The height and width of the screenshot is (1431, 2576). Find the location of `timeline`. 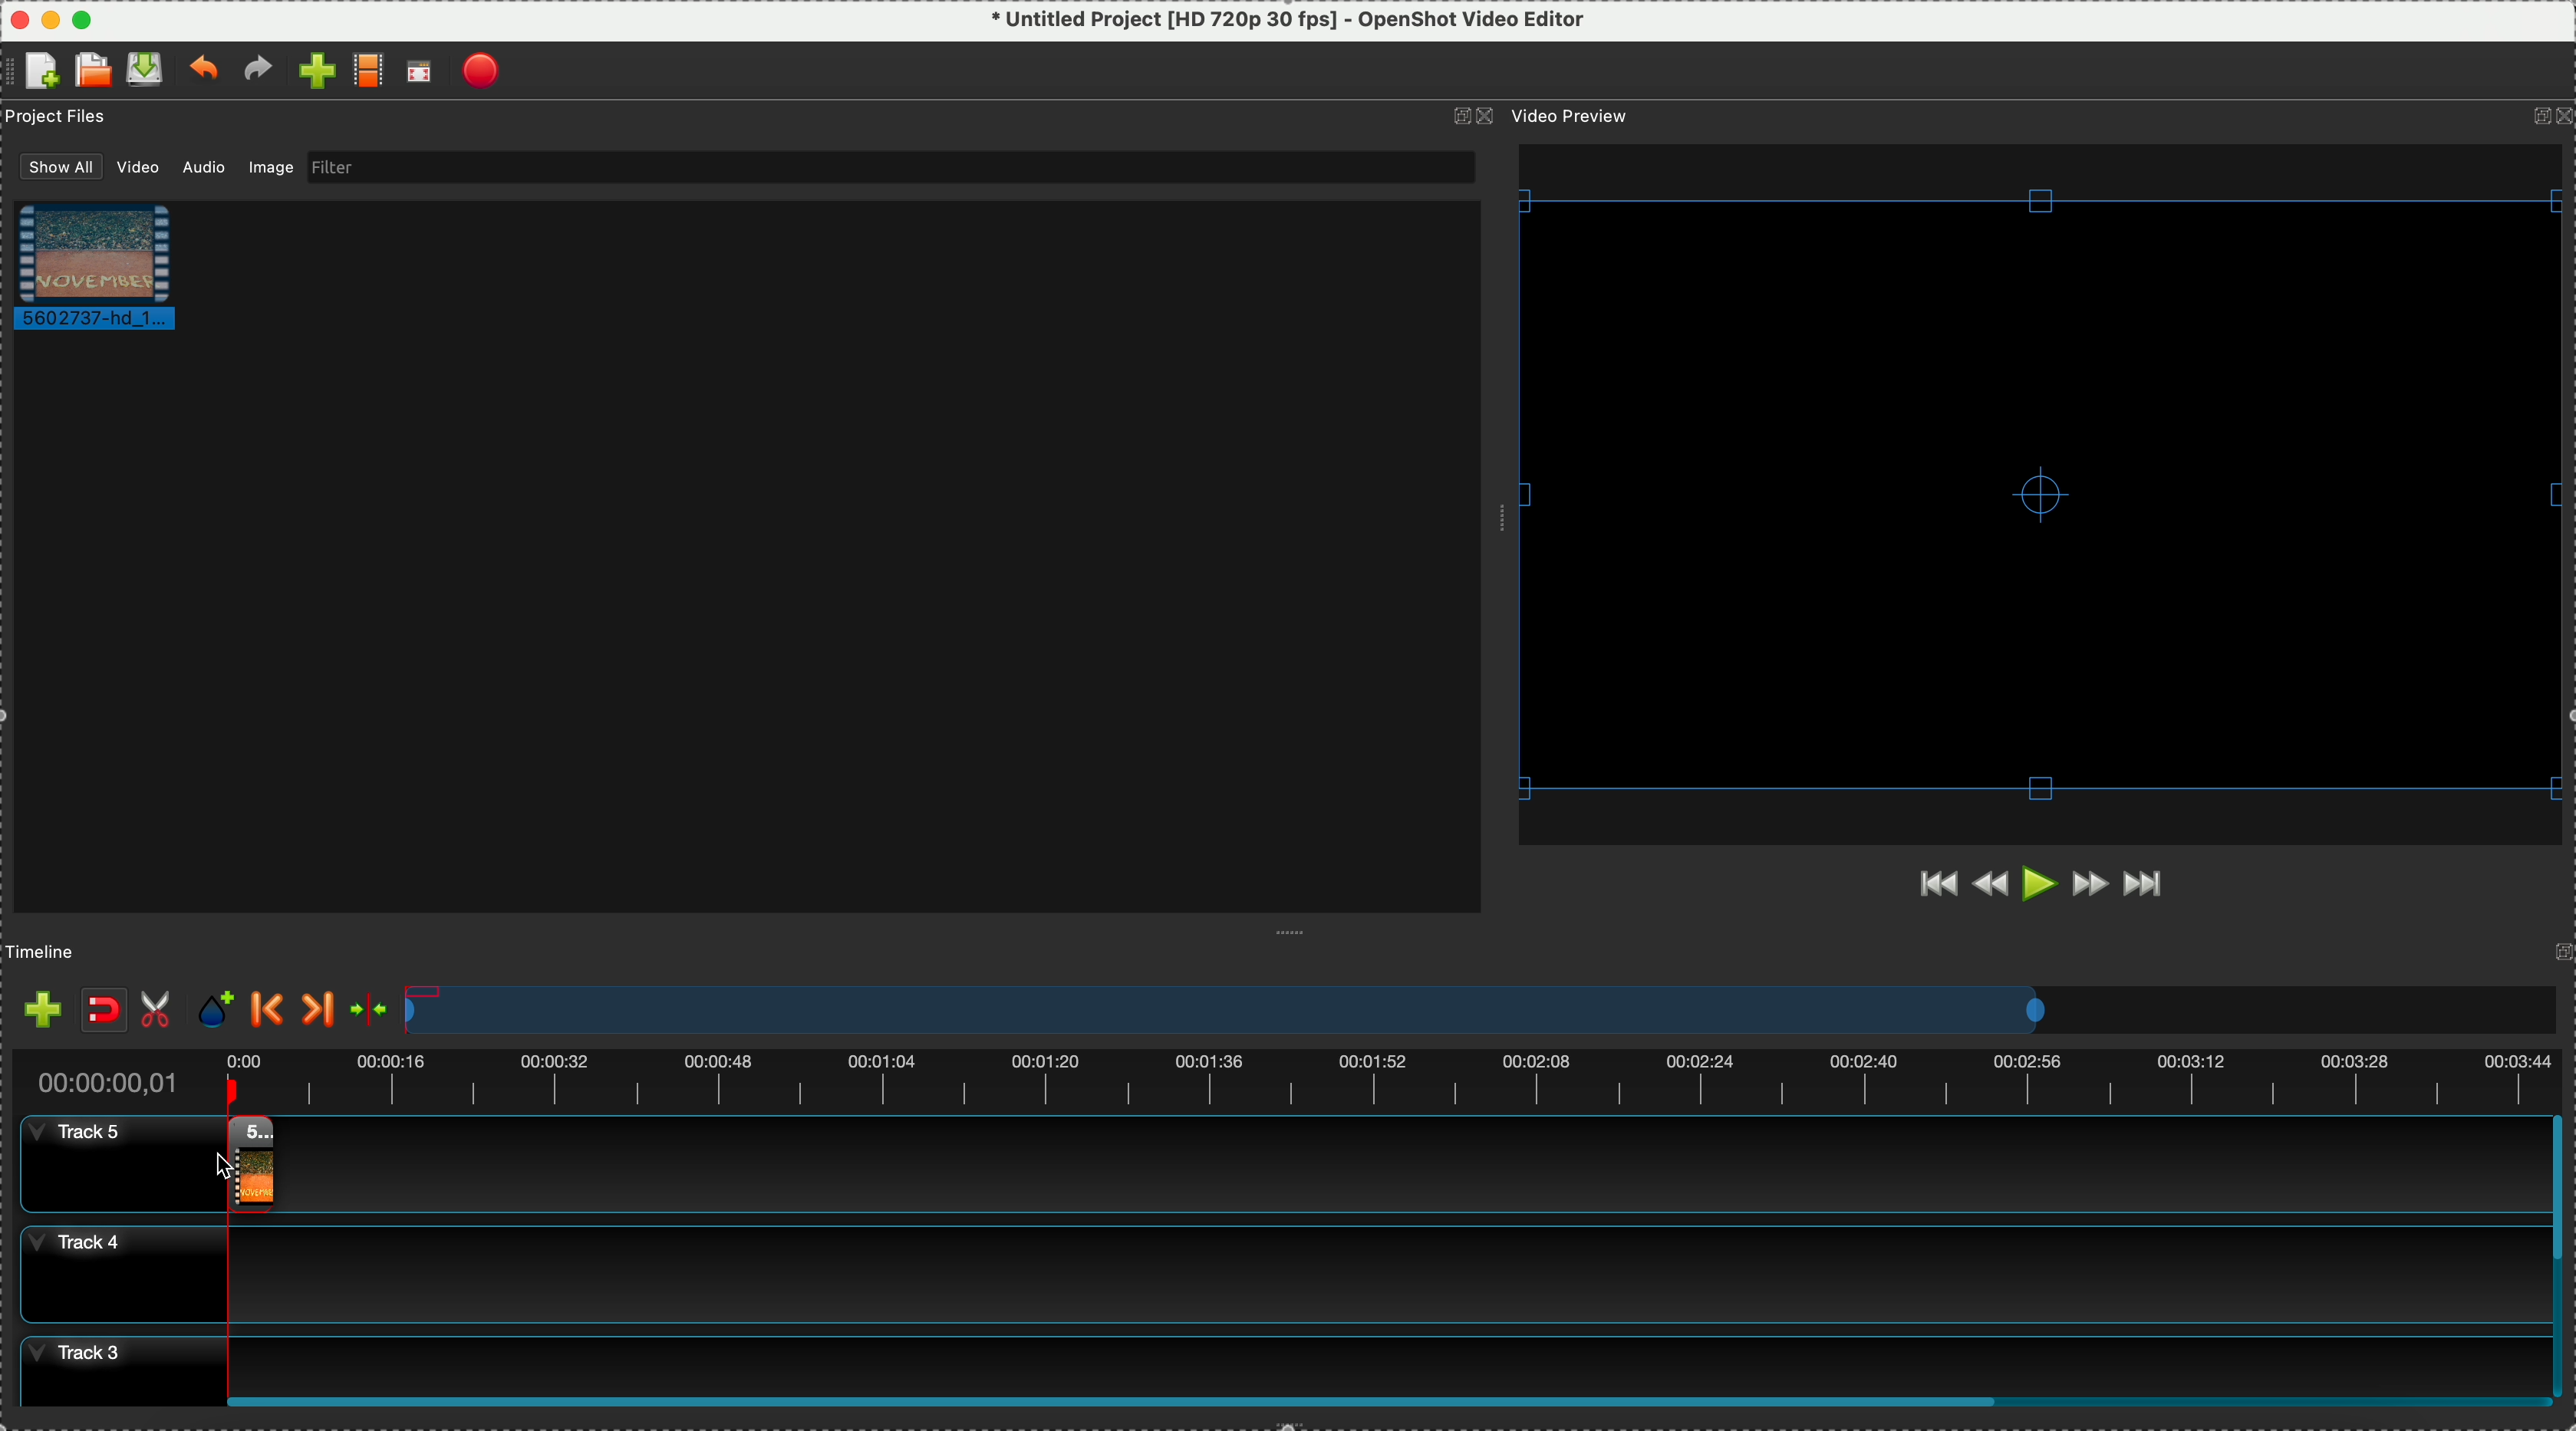

timeline is located at coordinates (47, 950).